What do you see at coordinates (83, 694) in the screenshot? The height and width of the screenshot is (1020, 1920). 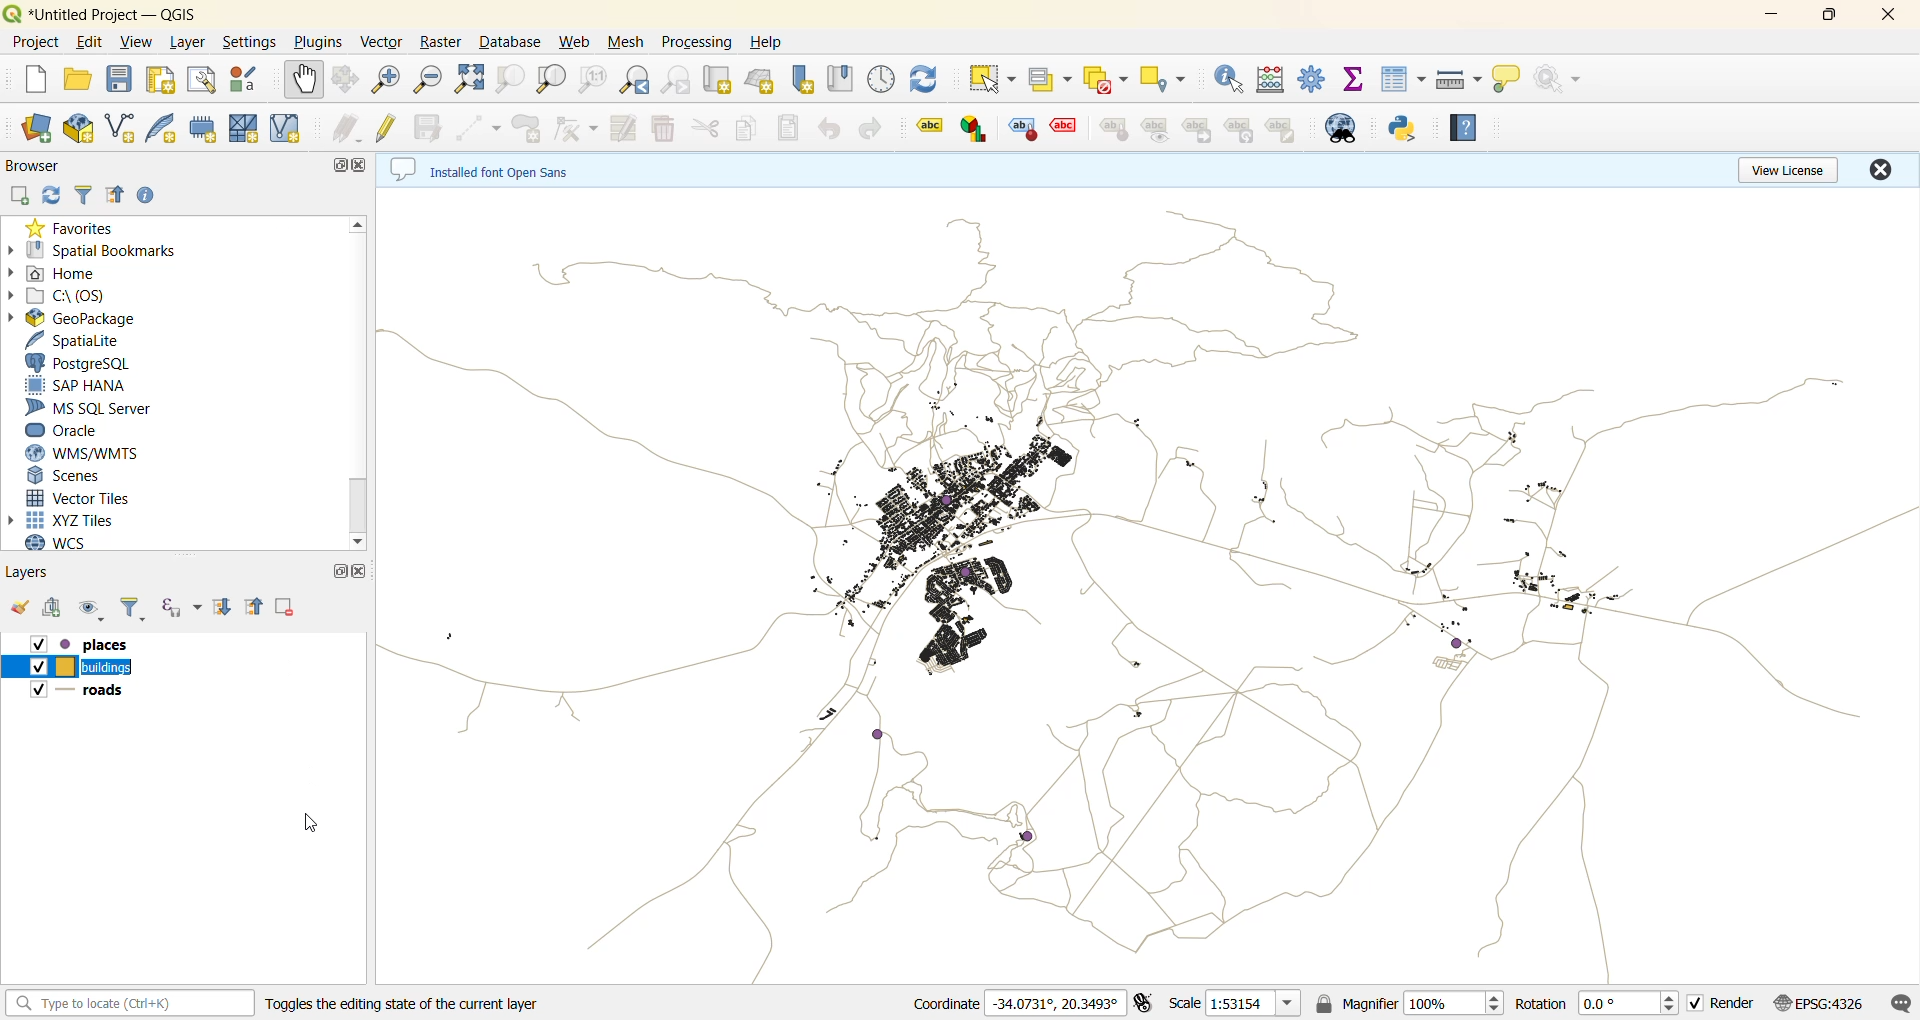 I see `roads` at bounding box center [83, 694].